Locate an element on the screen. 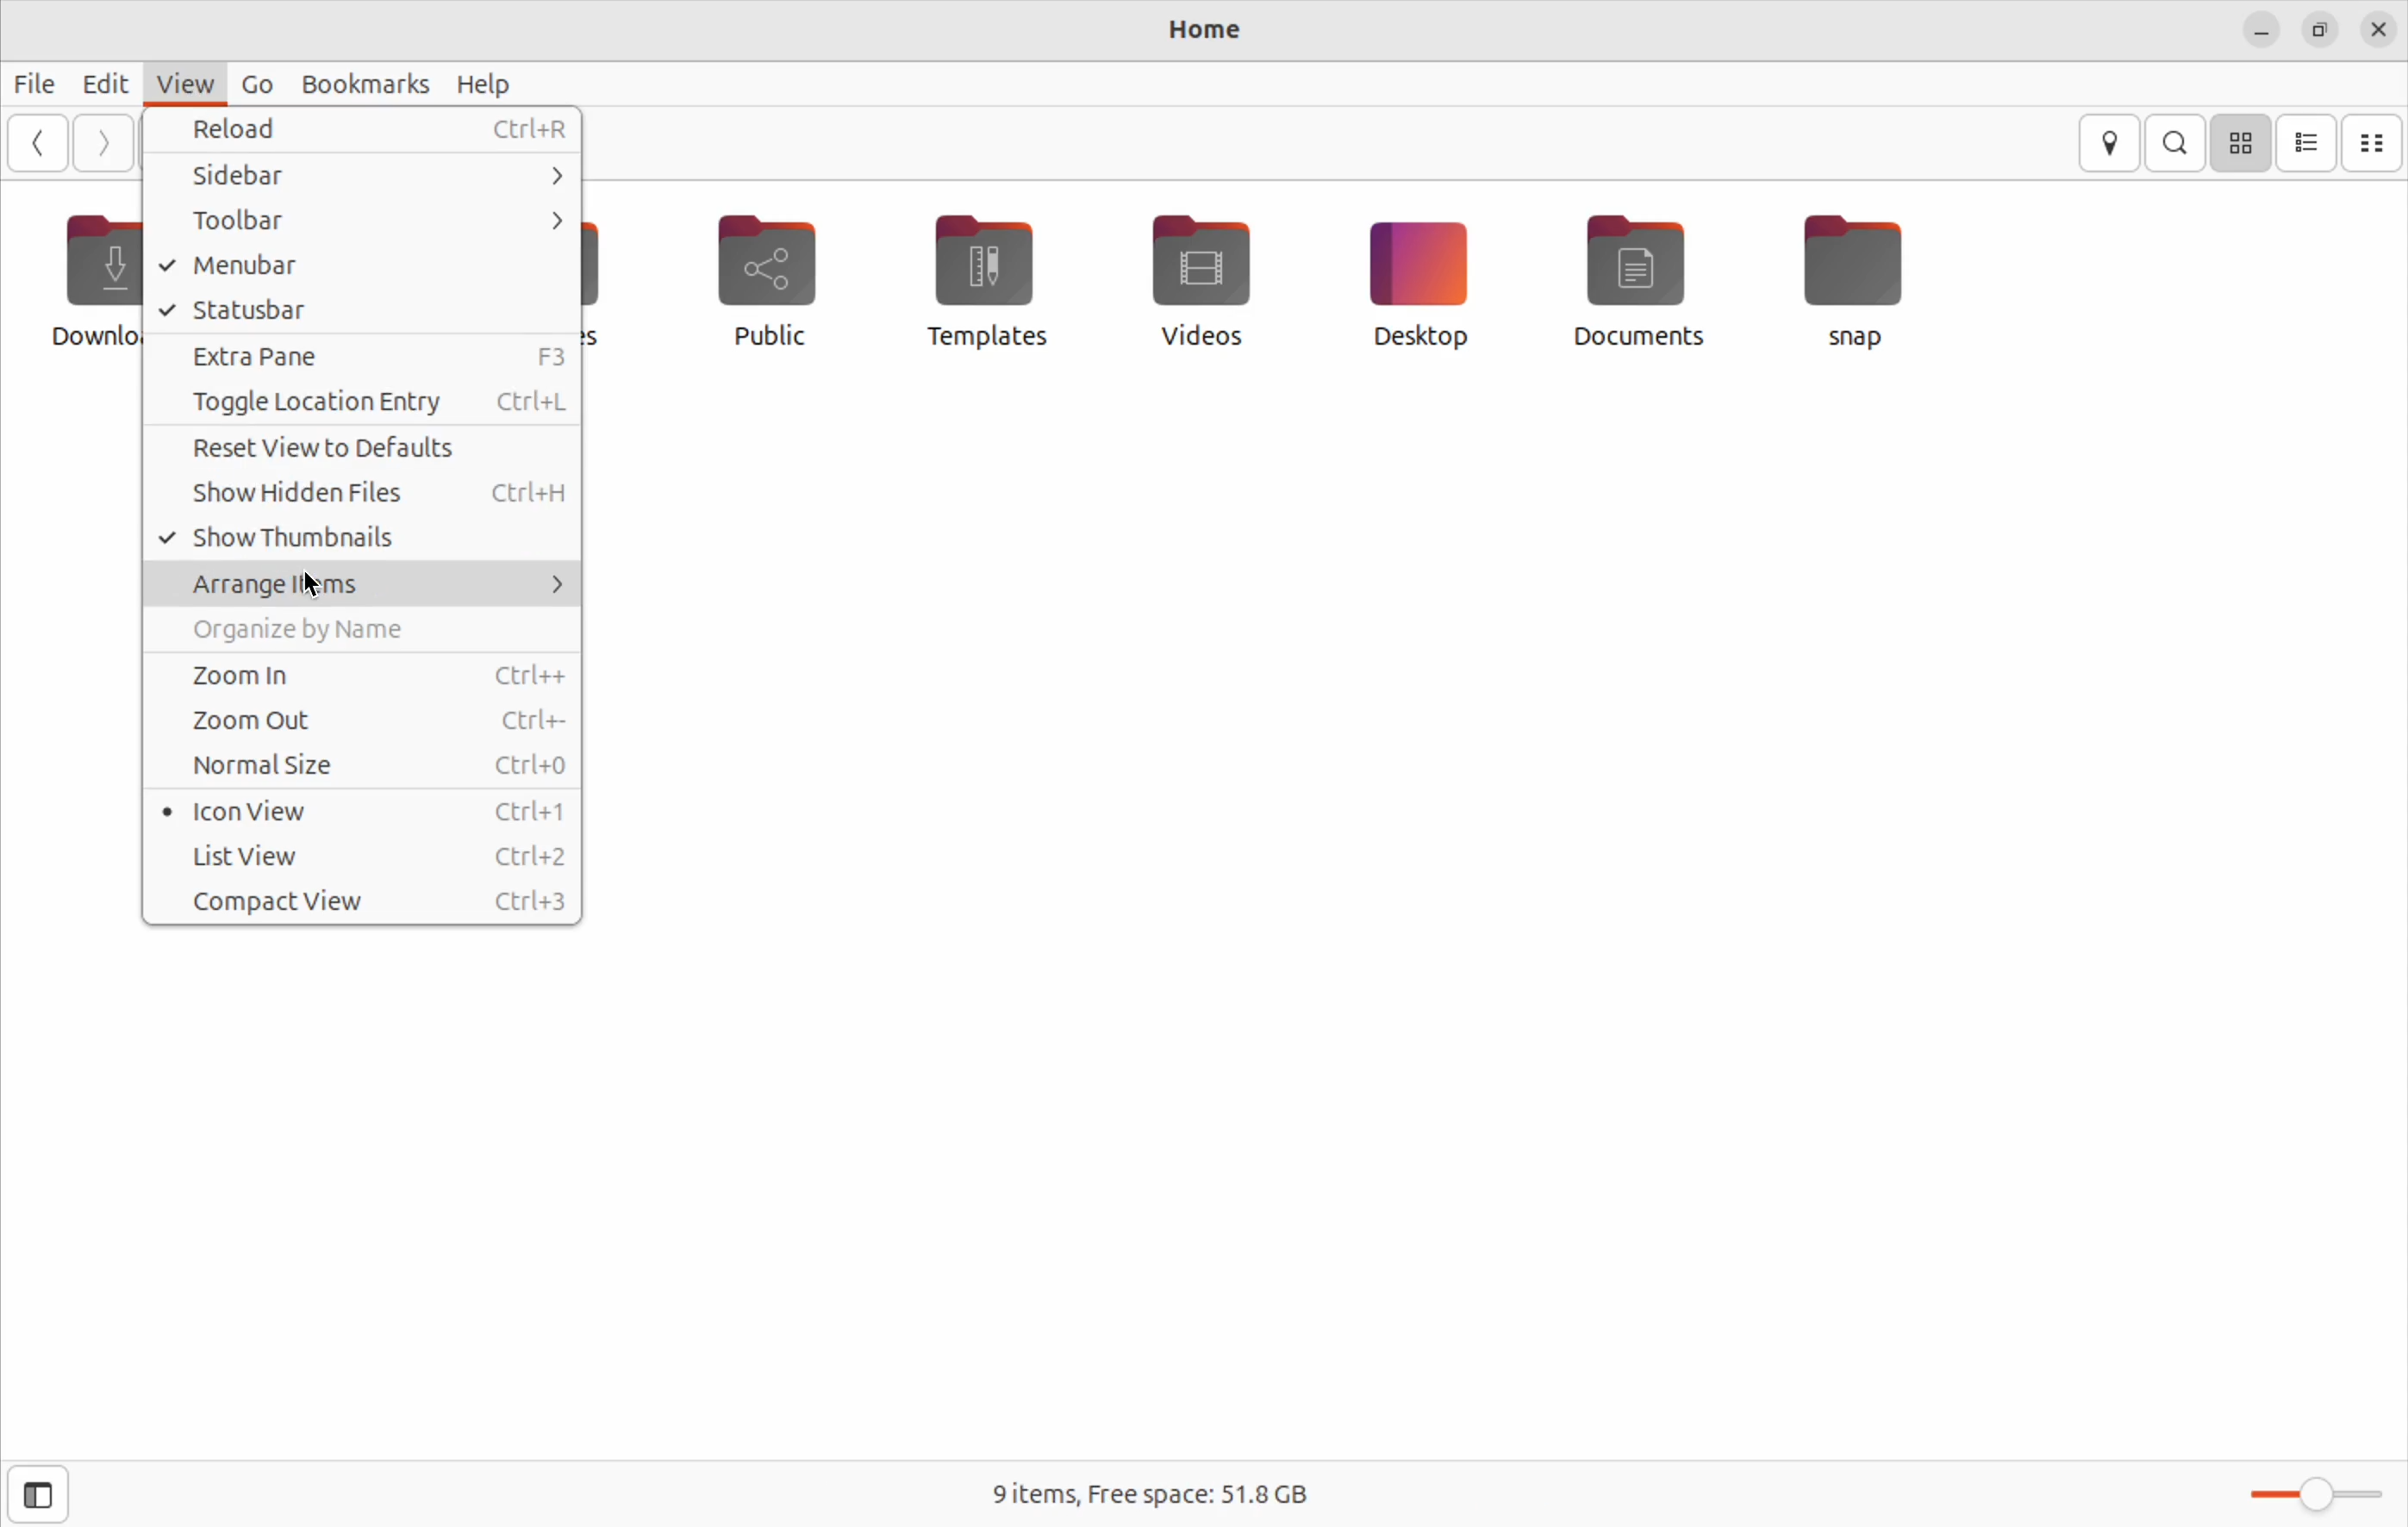  bookmarks is located at coordinates (365, 82).